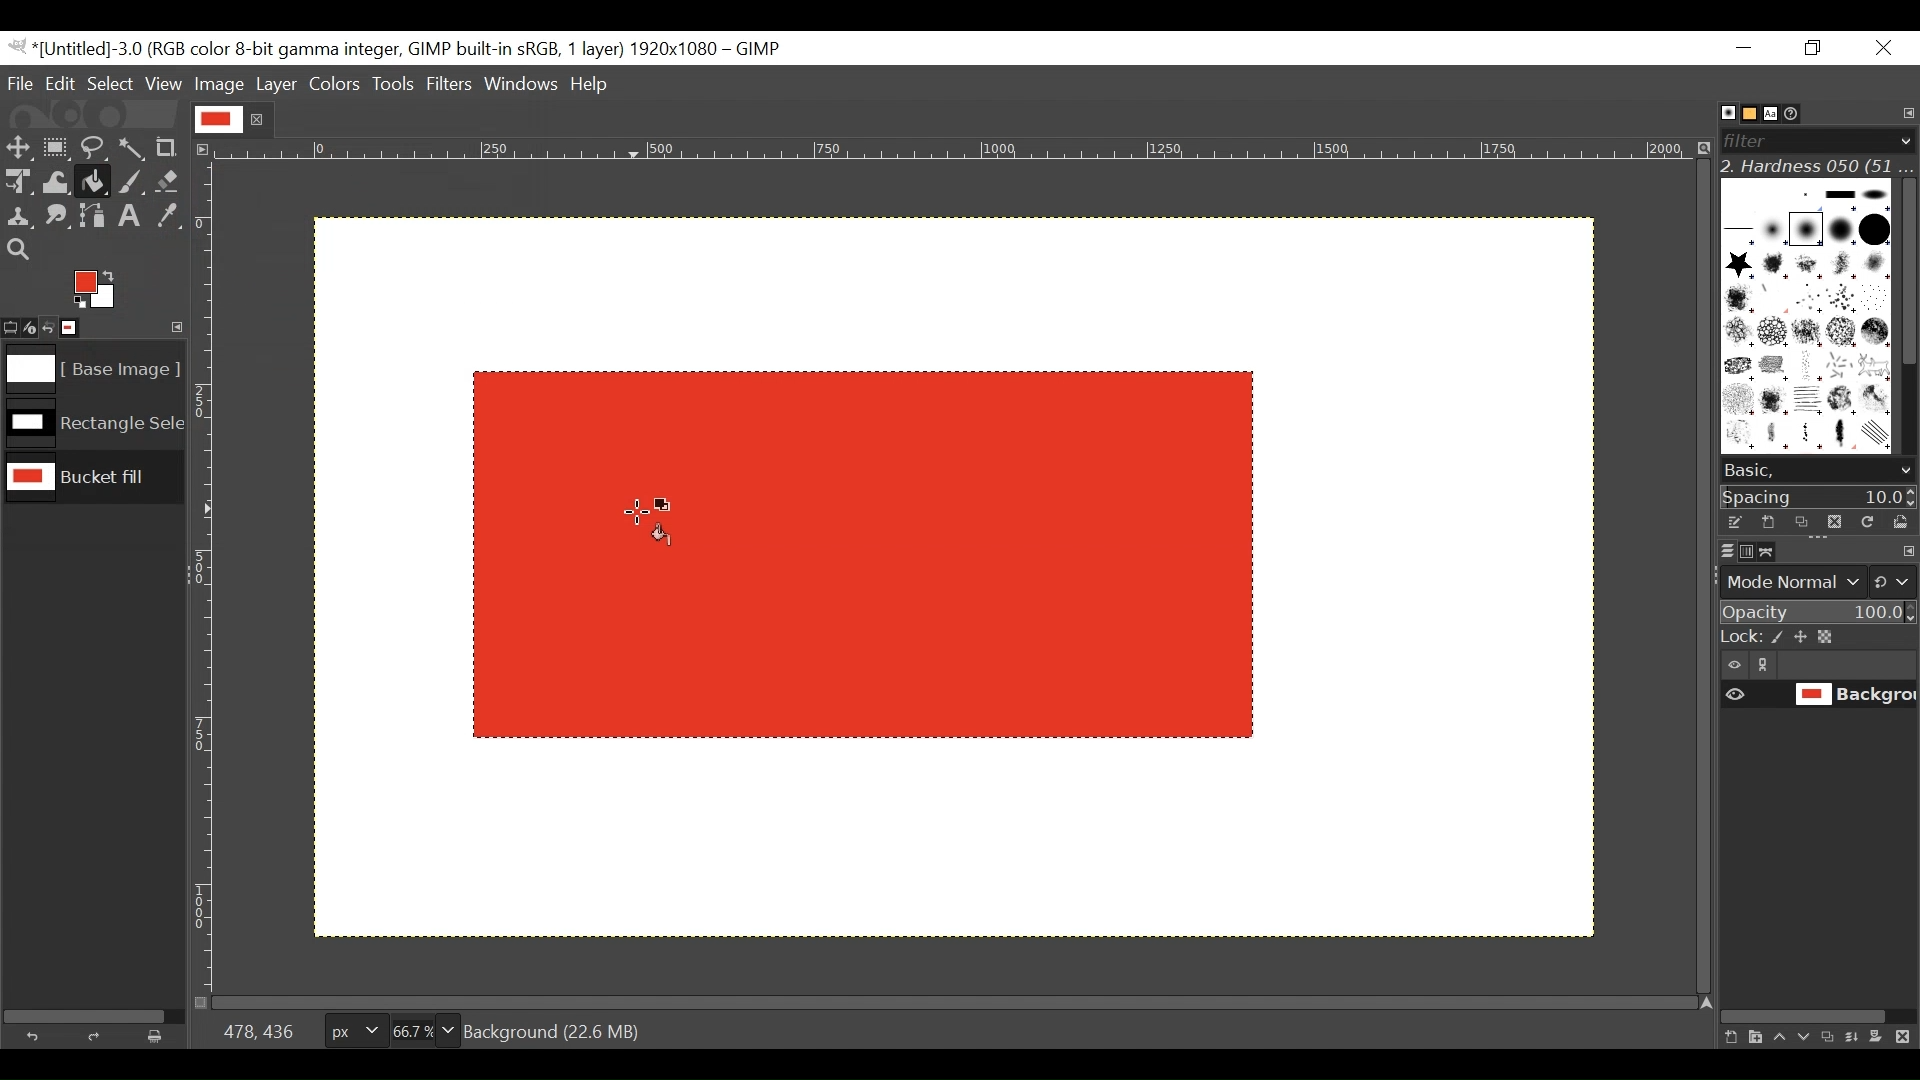 This screenshot has width=1920, height=1080. What do you see at coordinates (83, 328) in the screenshot?
I see `Images` at bounding box center [83, 328].